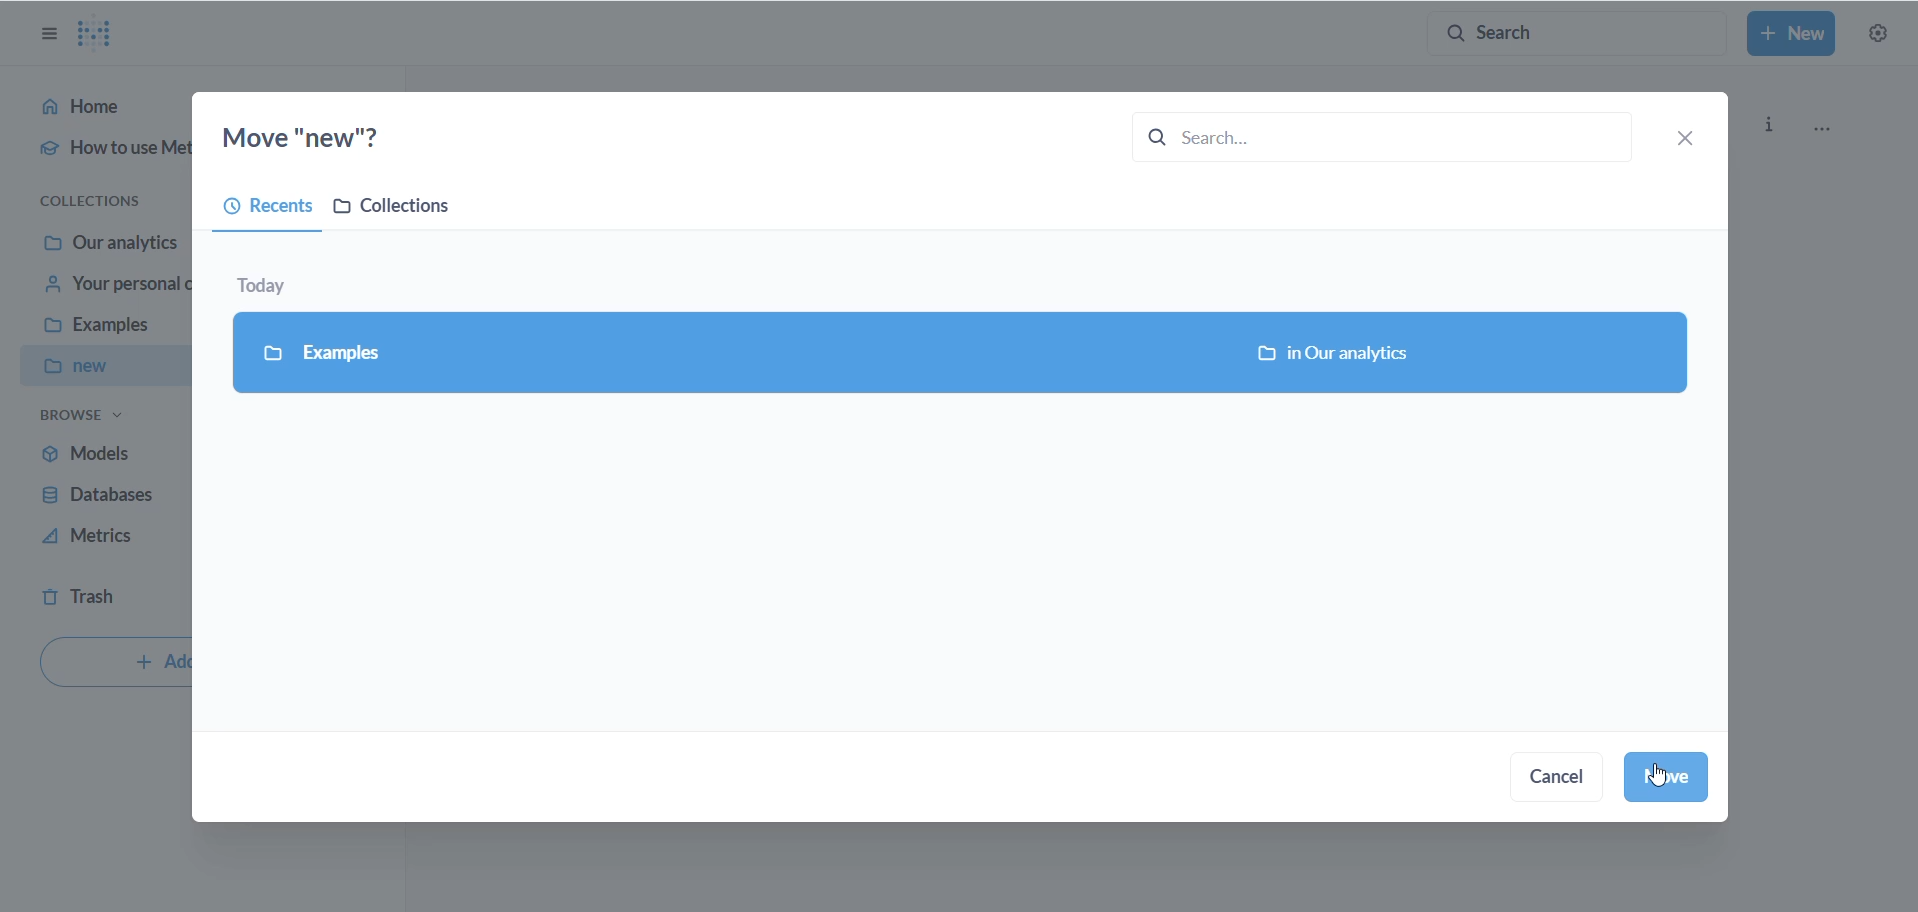  I want to click on SELECTED, so click(960, 354).